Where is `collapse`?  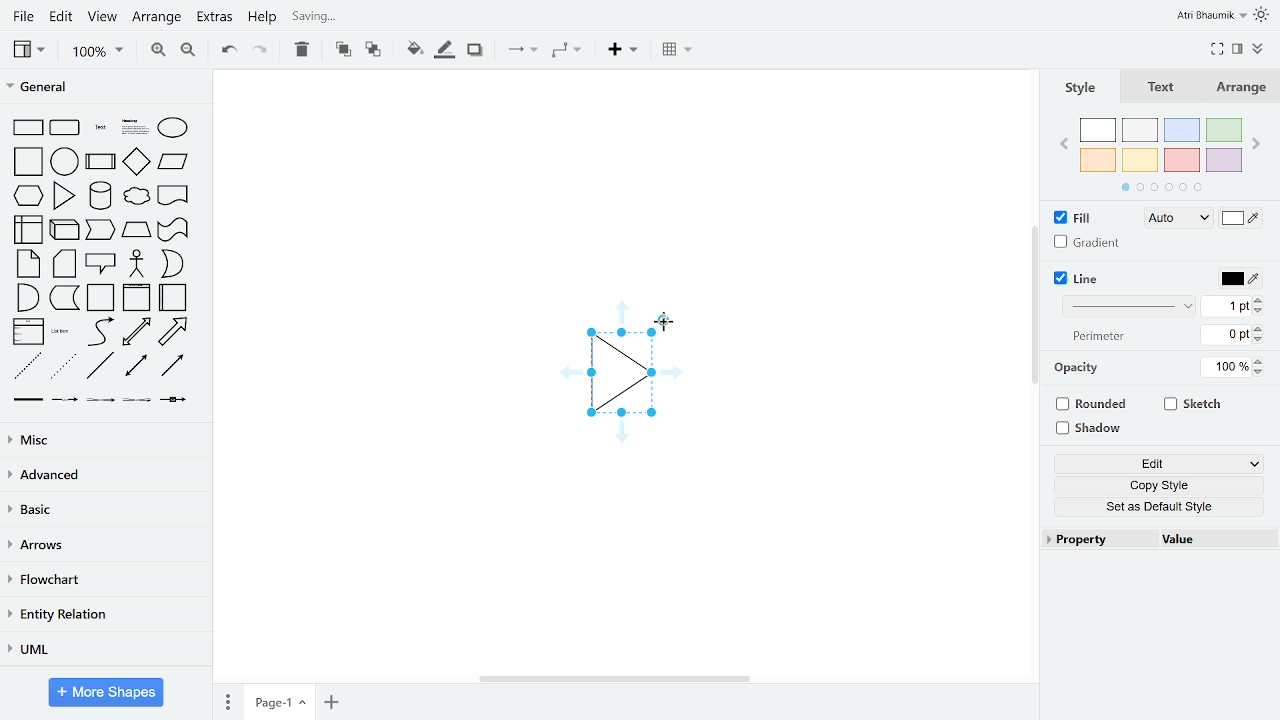
collapse is located at coordinates (1258, 50).